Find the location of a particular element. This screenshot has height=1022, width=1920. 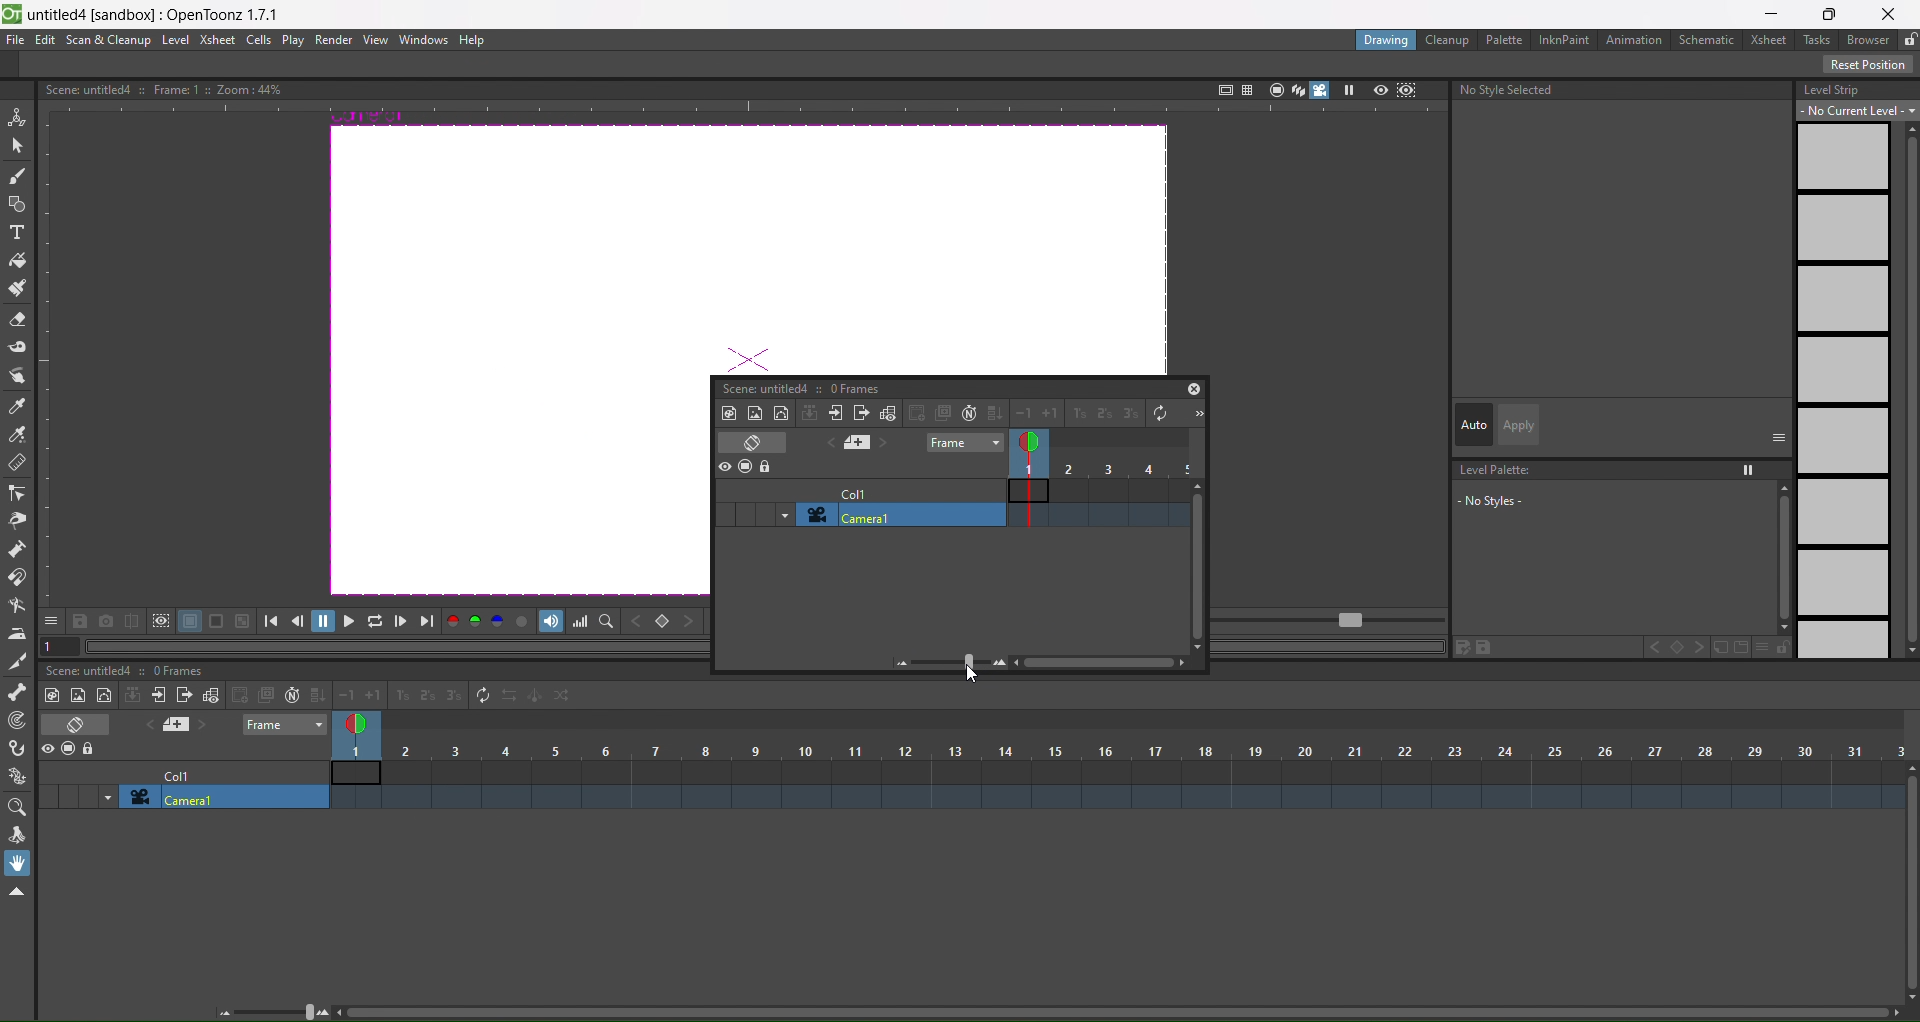

scan & cleanup is located at coordinates (109, 41).